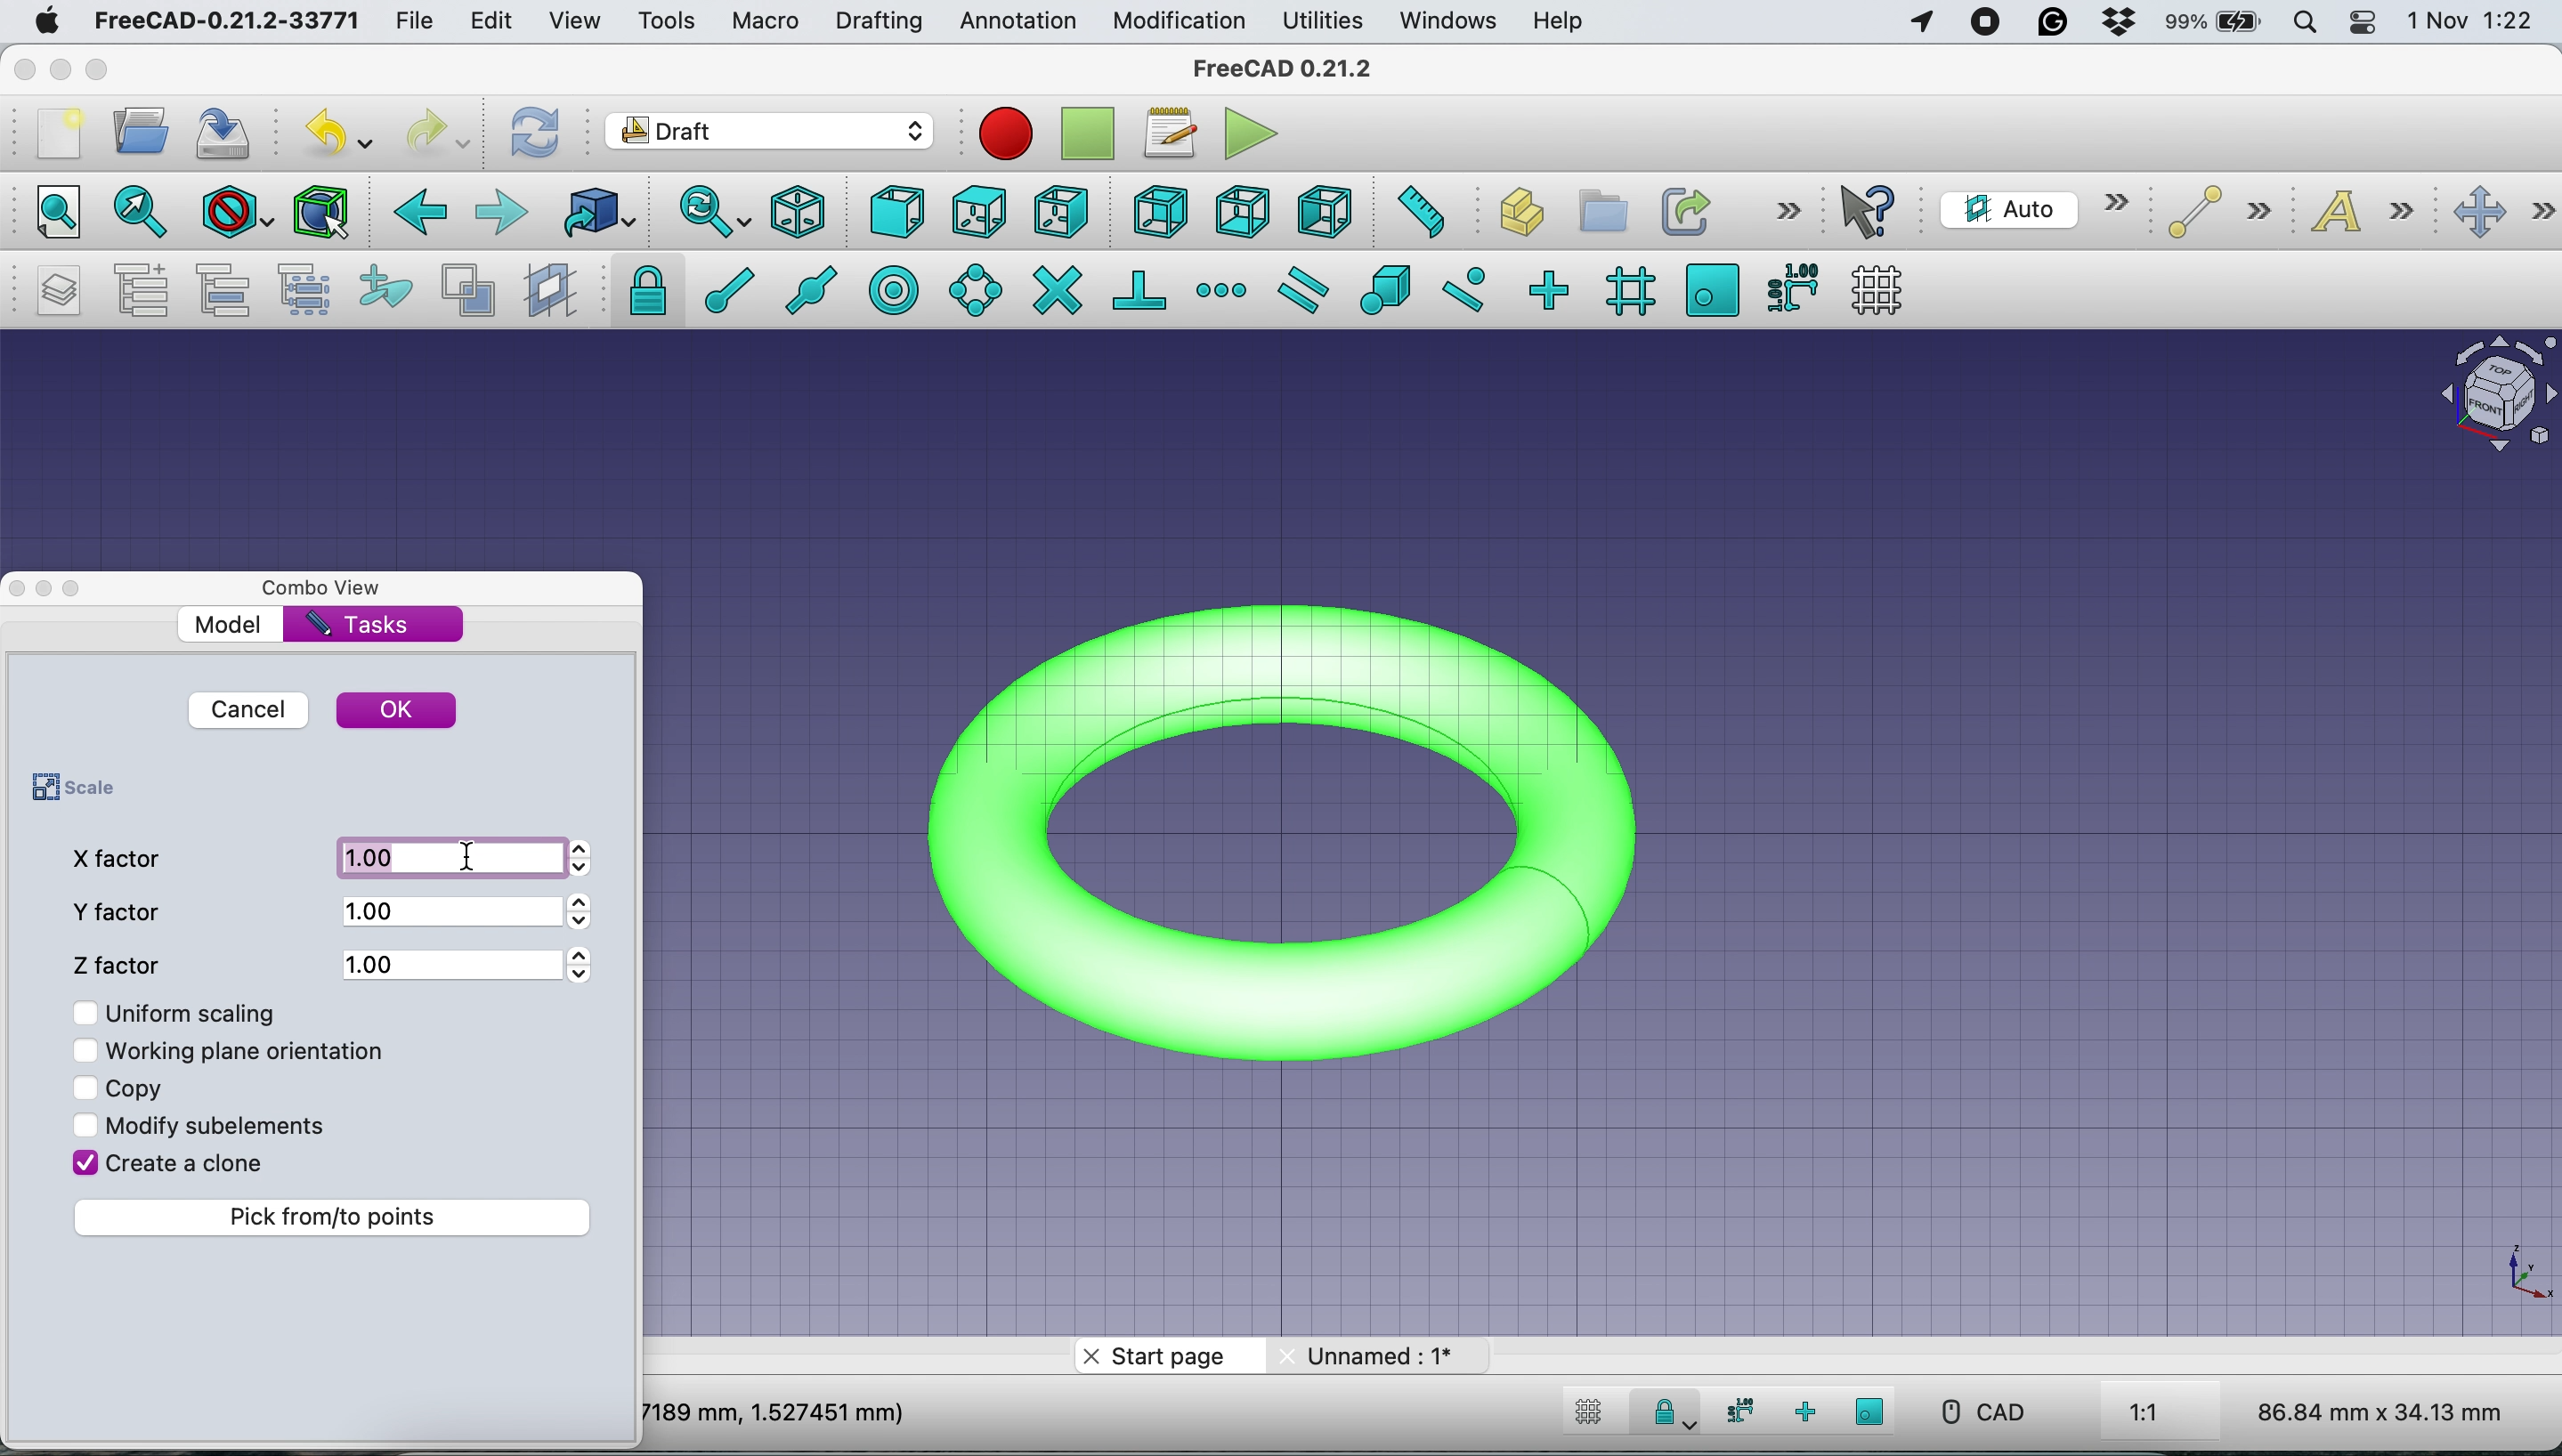 This screenshot has width=2562, height=1456. Describe the element at coordinates (1466, 288) in the screenshot. I see `snap near` at that location.